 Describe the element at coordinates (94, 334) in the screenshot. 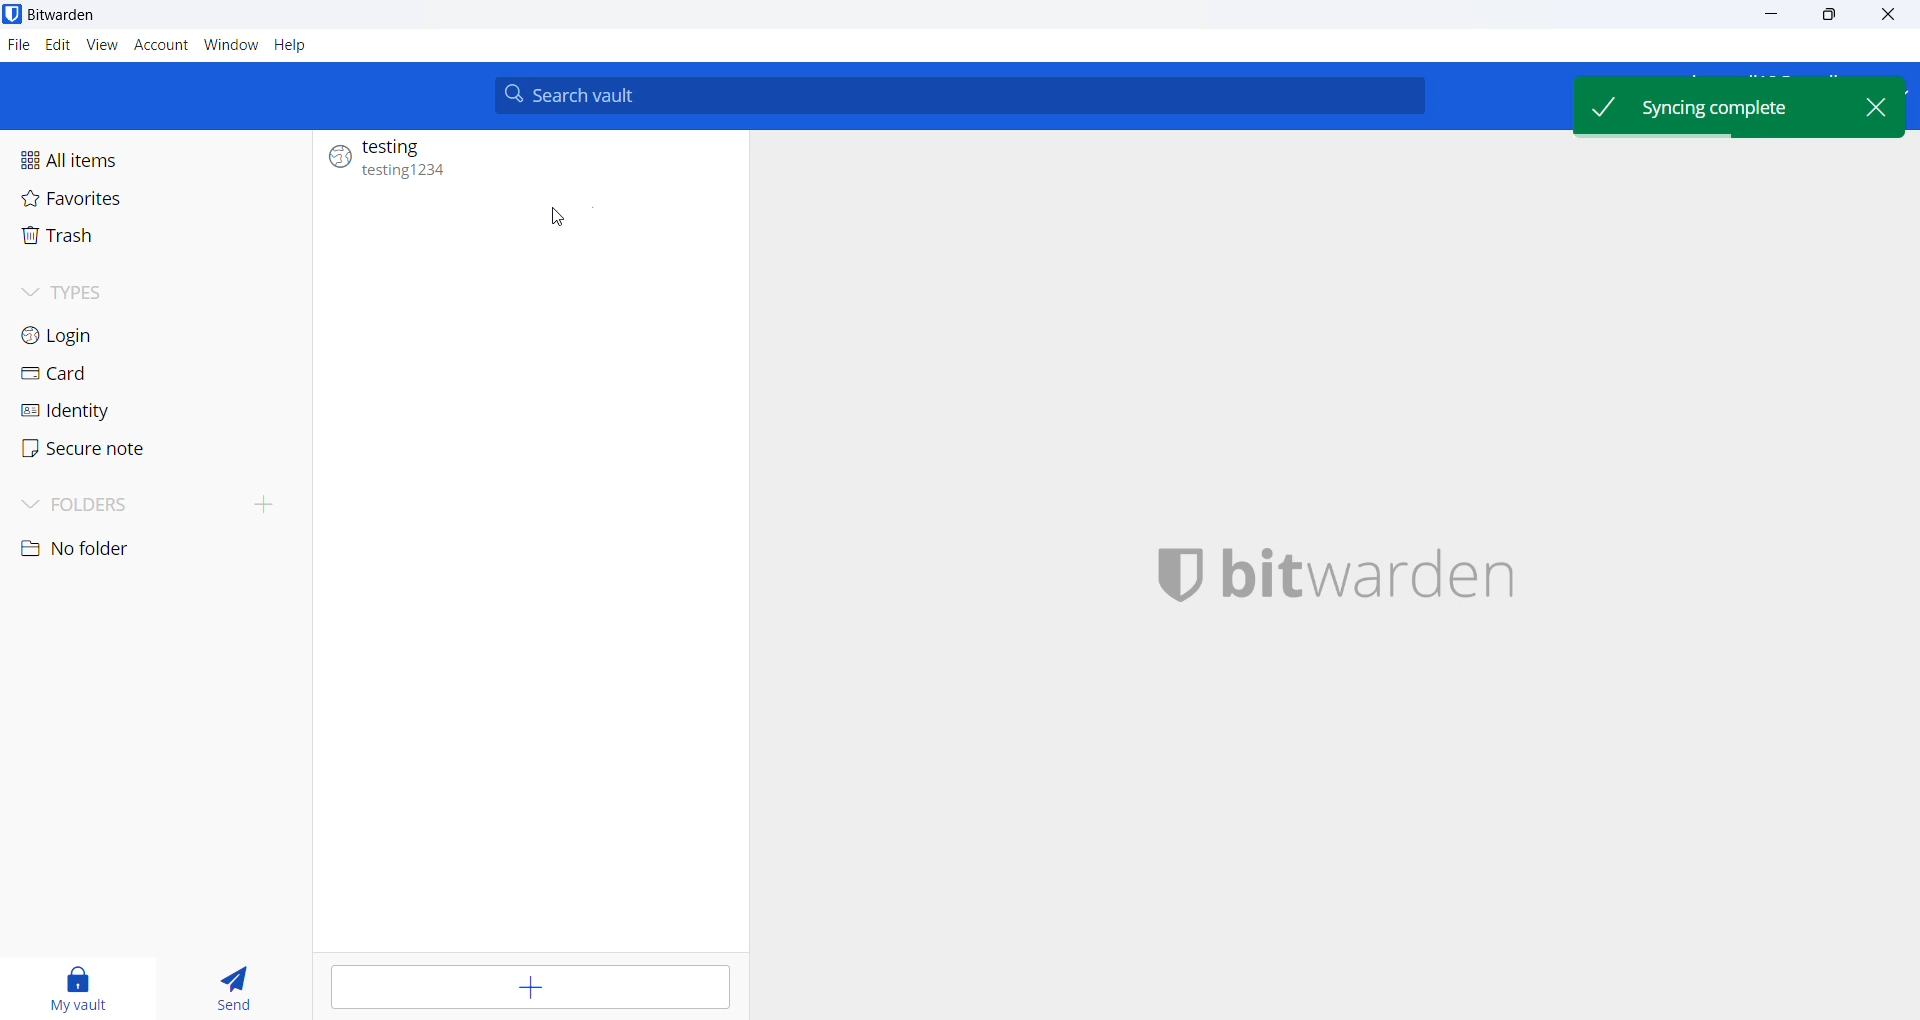

I see `login` at that location.